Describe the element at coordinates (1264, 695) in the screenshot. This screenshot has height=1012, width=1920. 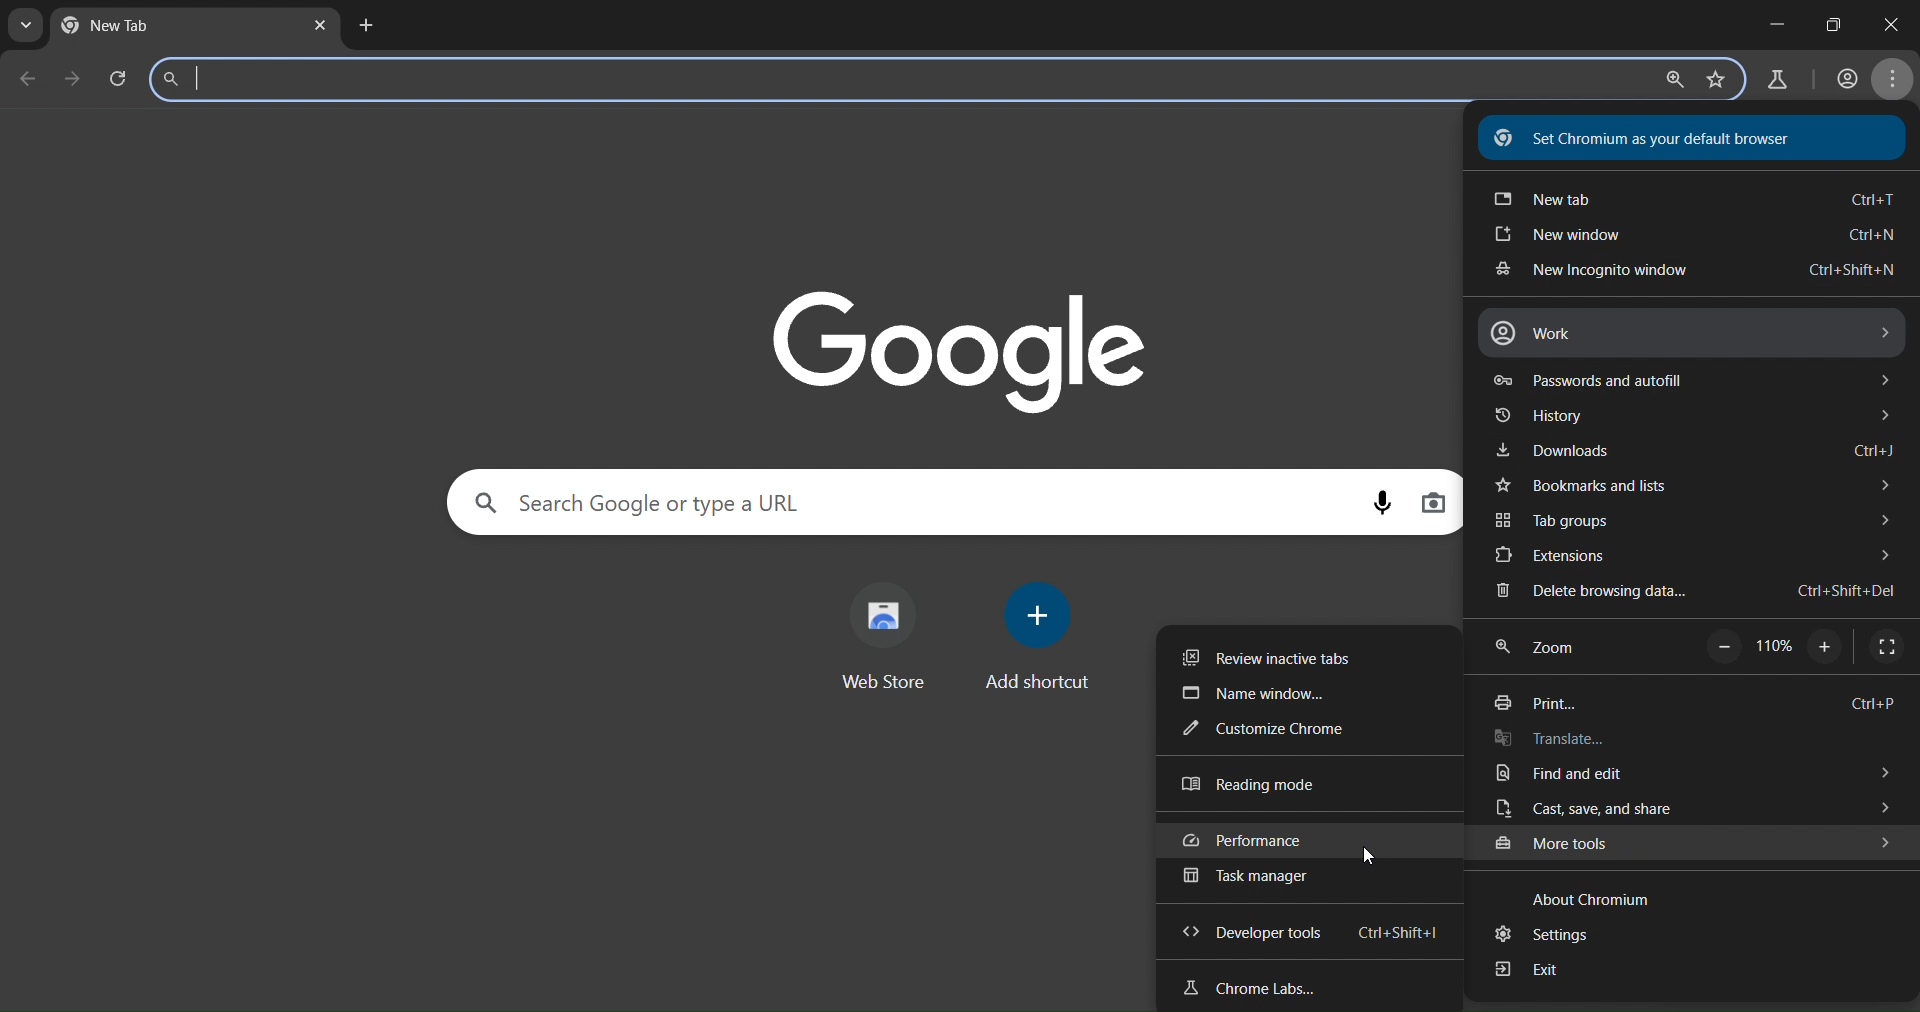
I see `name window` at that location.